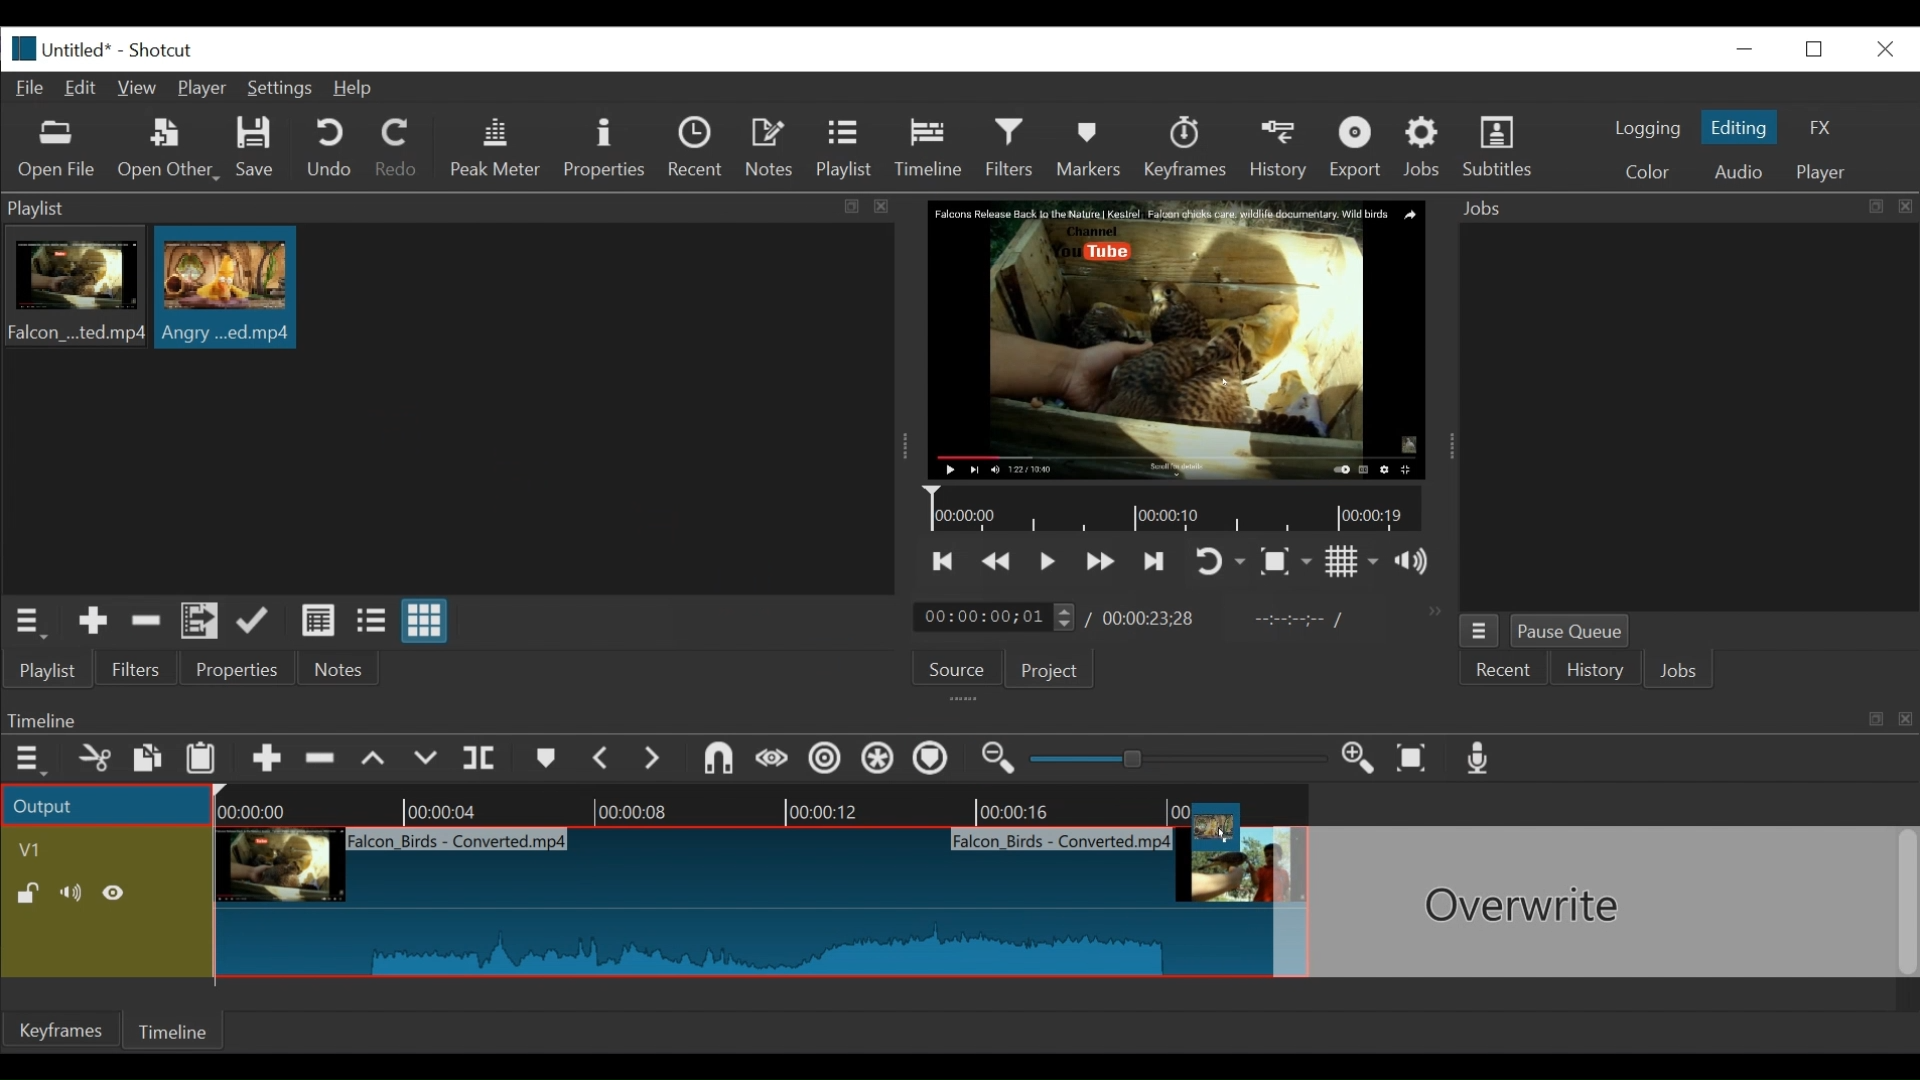  Describe the element at coordinates (139, 88) in the screenshot. I see `View` at that location.